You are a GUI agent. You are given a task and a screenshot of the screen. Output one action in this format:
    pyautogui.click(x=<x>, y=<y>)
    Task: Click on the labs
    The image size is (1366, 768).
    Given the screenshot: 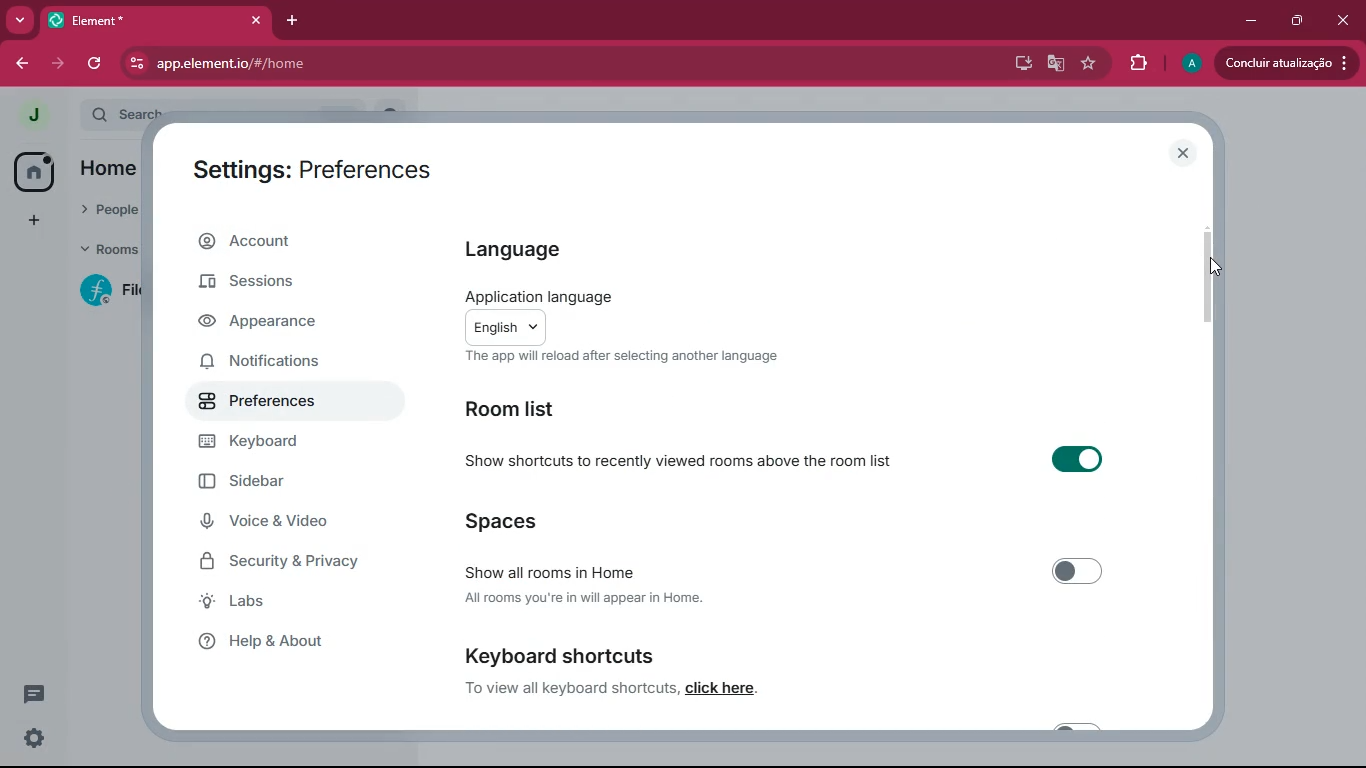 What is the action you would take?
    pyautogui.click(x=271, y=601)
    